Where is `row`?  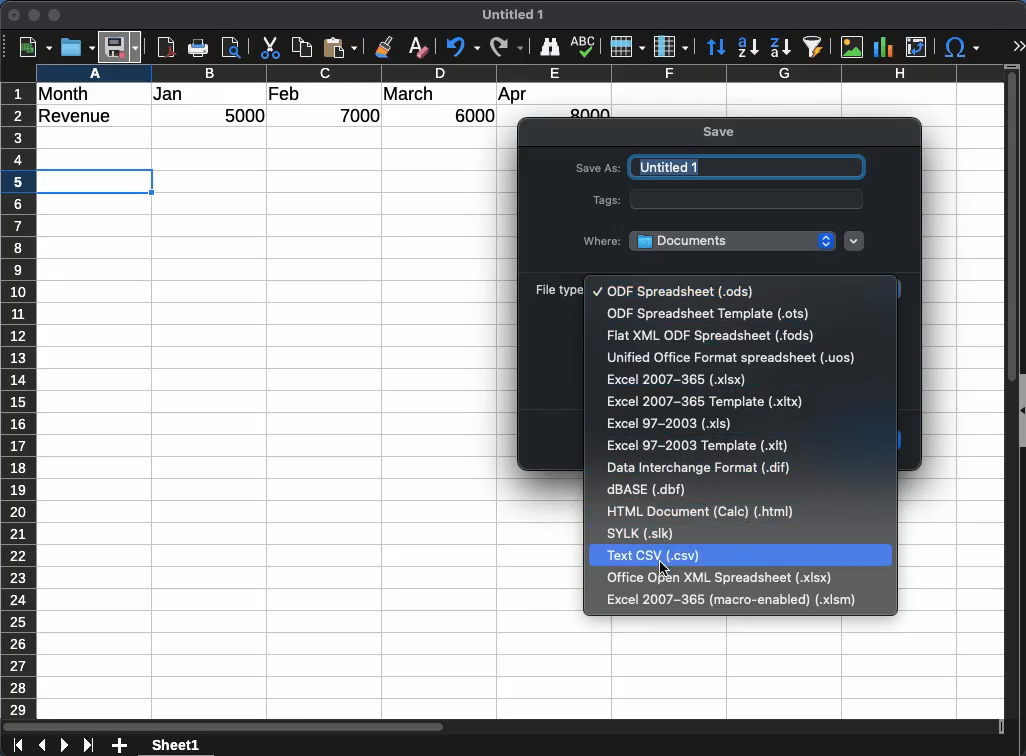
row is located at coordinates (627, 47).